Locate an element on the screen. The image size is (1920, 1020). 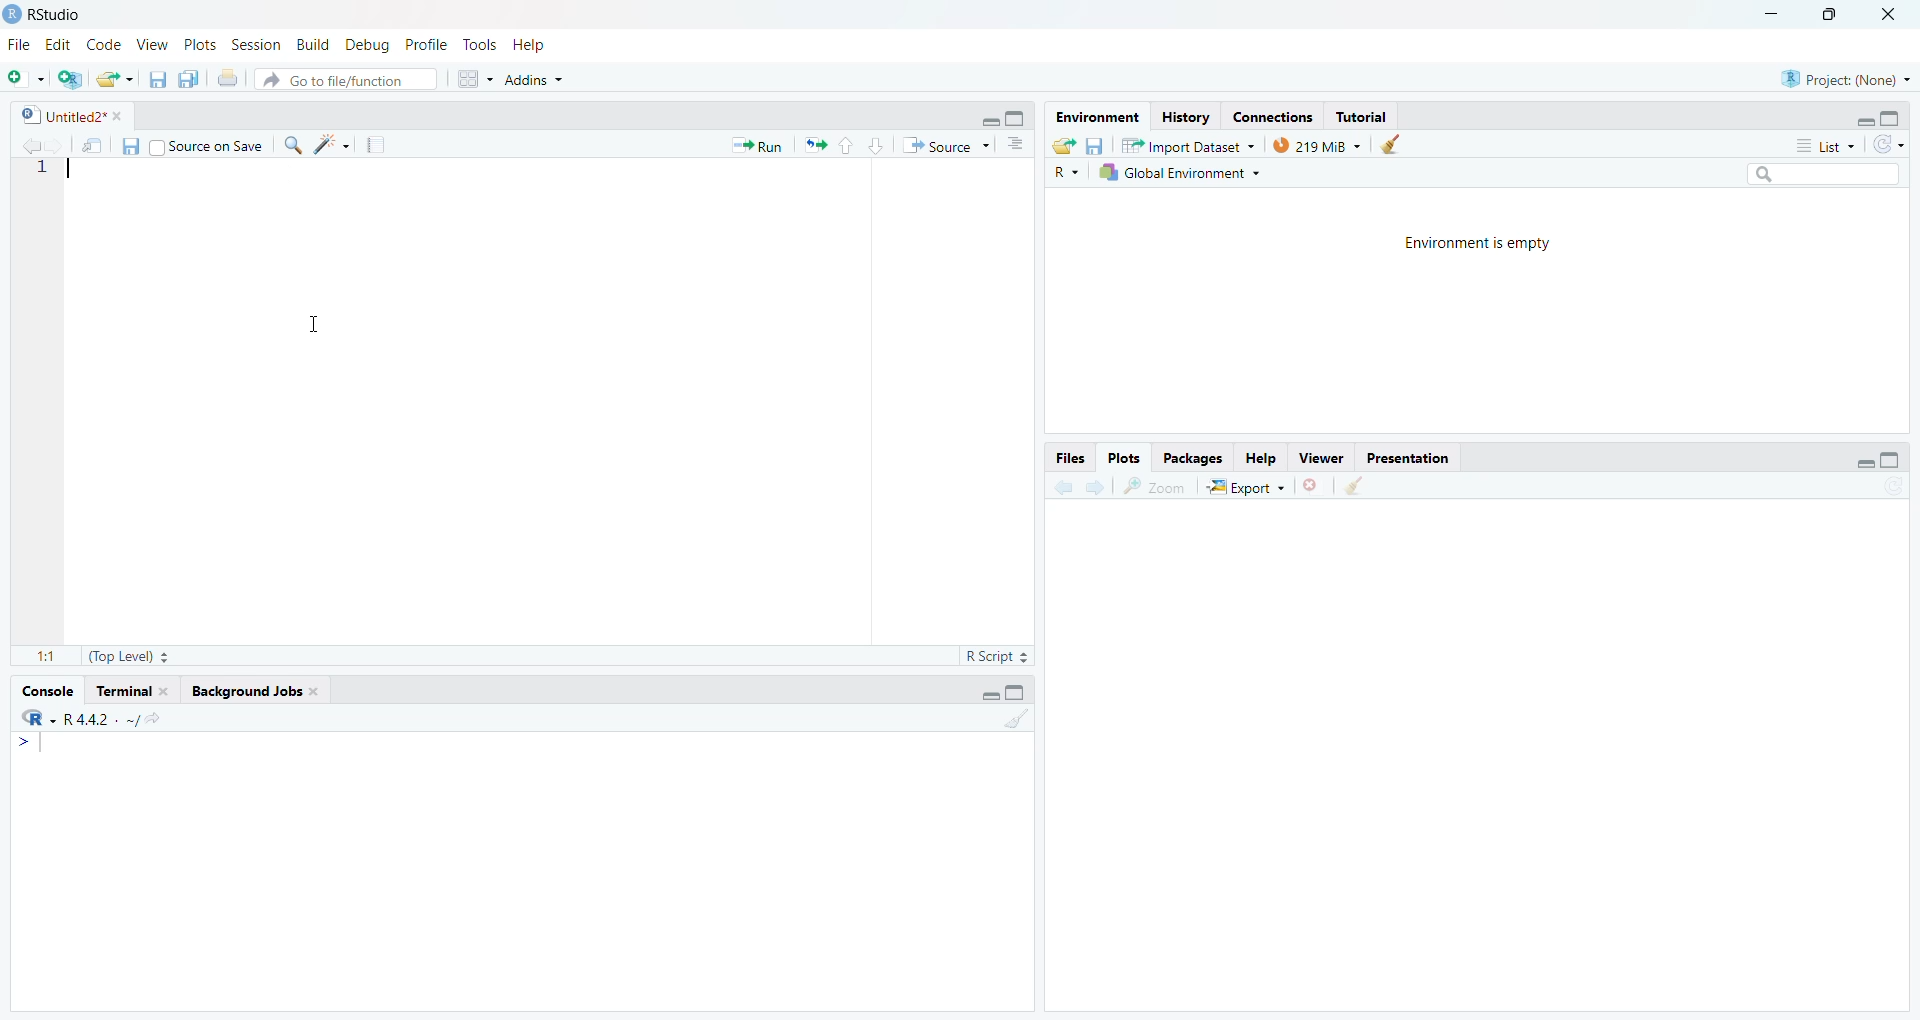
Environment is located at coordinates (1098, 117).